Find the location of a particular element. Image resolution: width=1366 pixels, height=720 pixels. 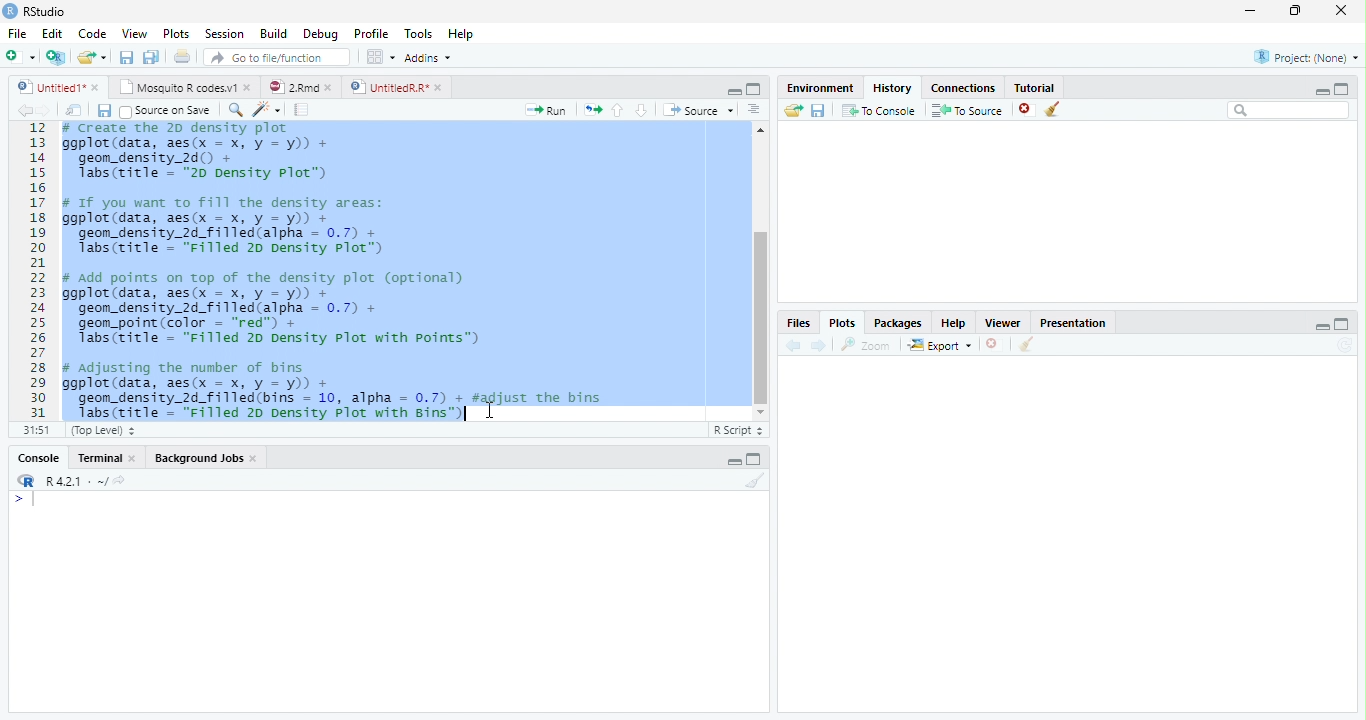

vertical Scrollbar is located at coordinates (761, 317).